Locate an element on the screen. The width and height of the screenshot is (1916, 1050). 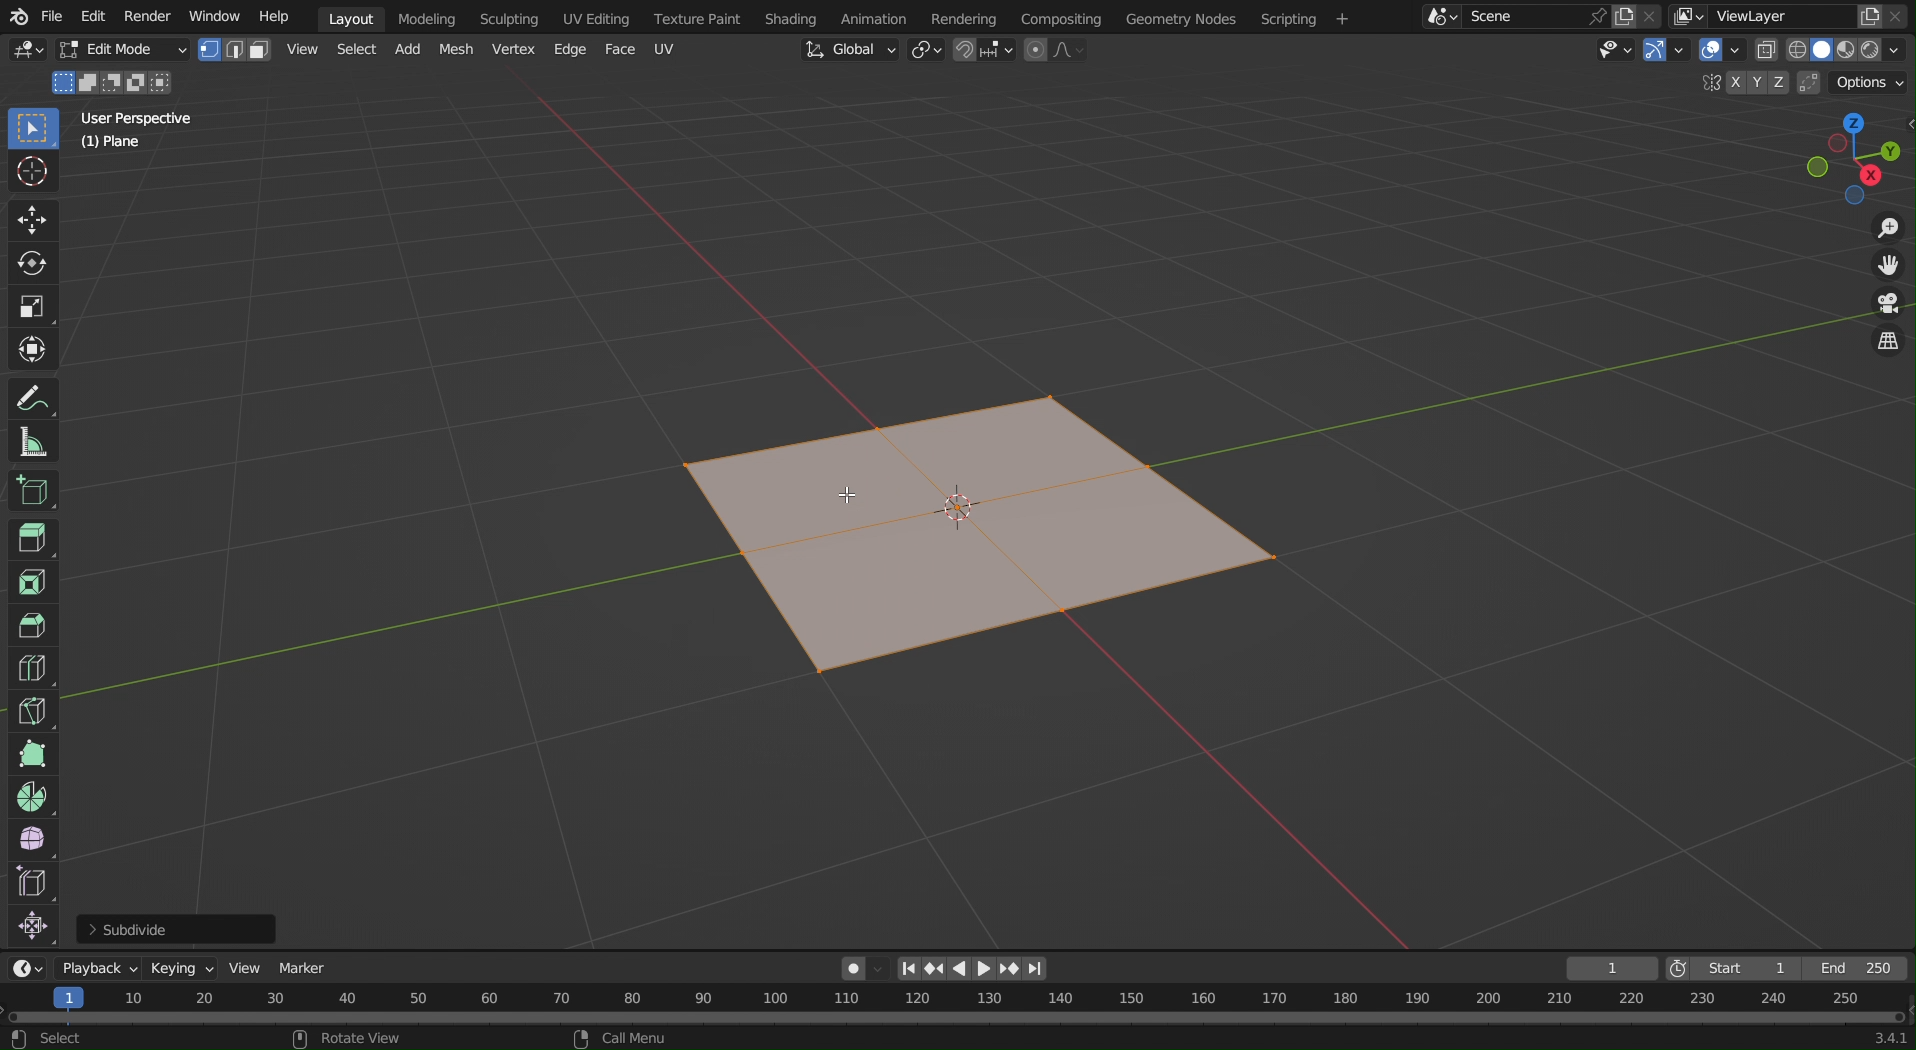
Cursor is located at coordinates (34, 176).